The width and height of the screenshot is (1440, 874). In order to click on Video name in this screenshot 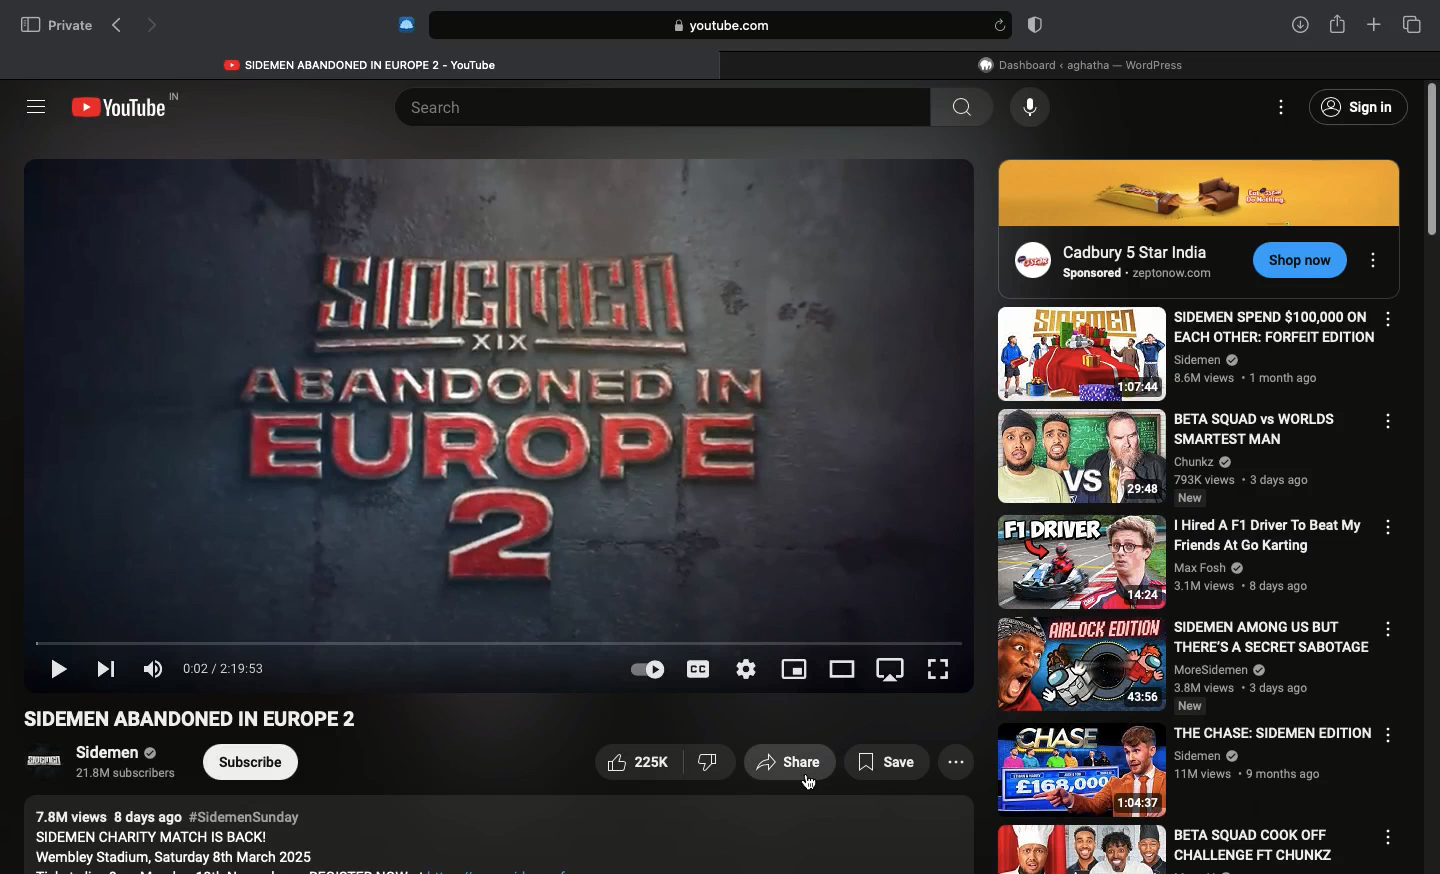, I will do `click(1178, 560)`.